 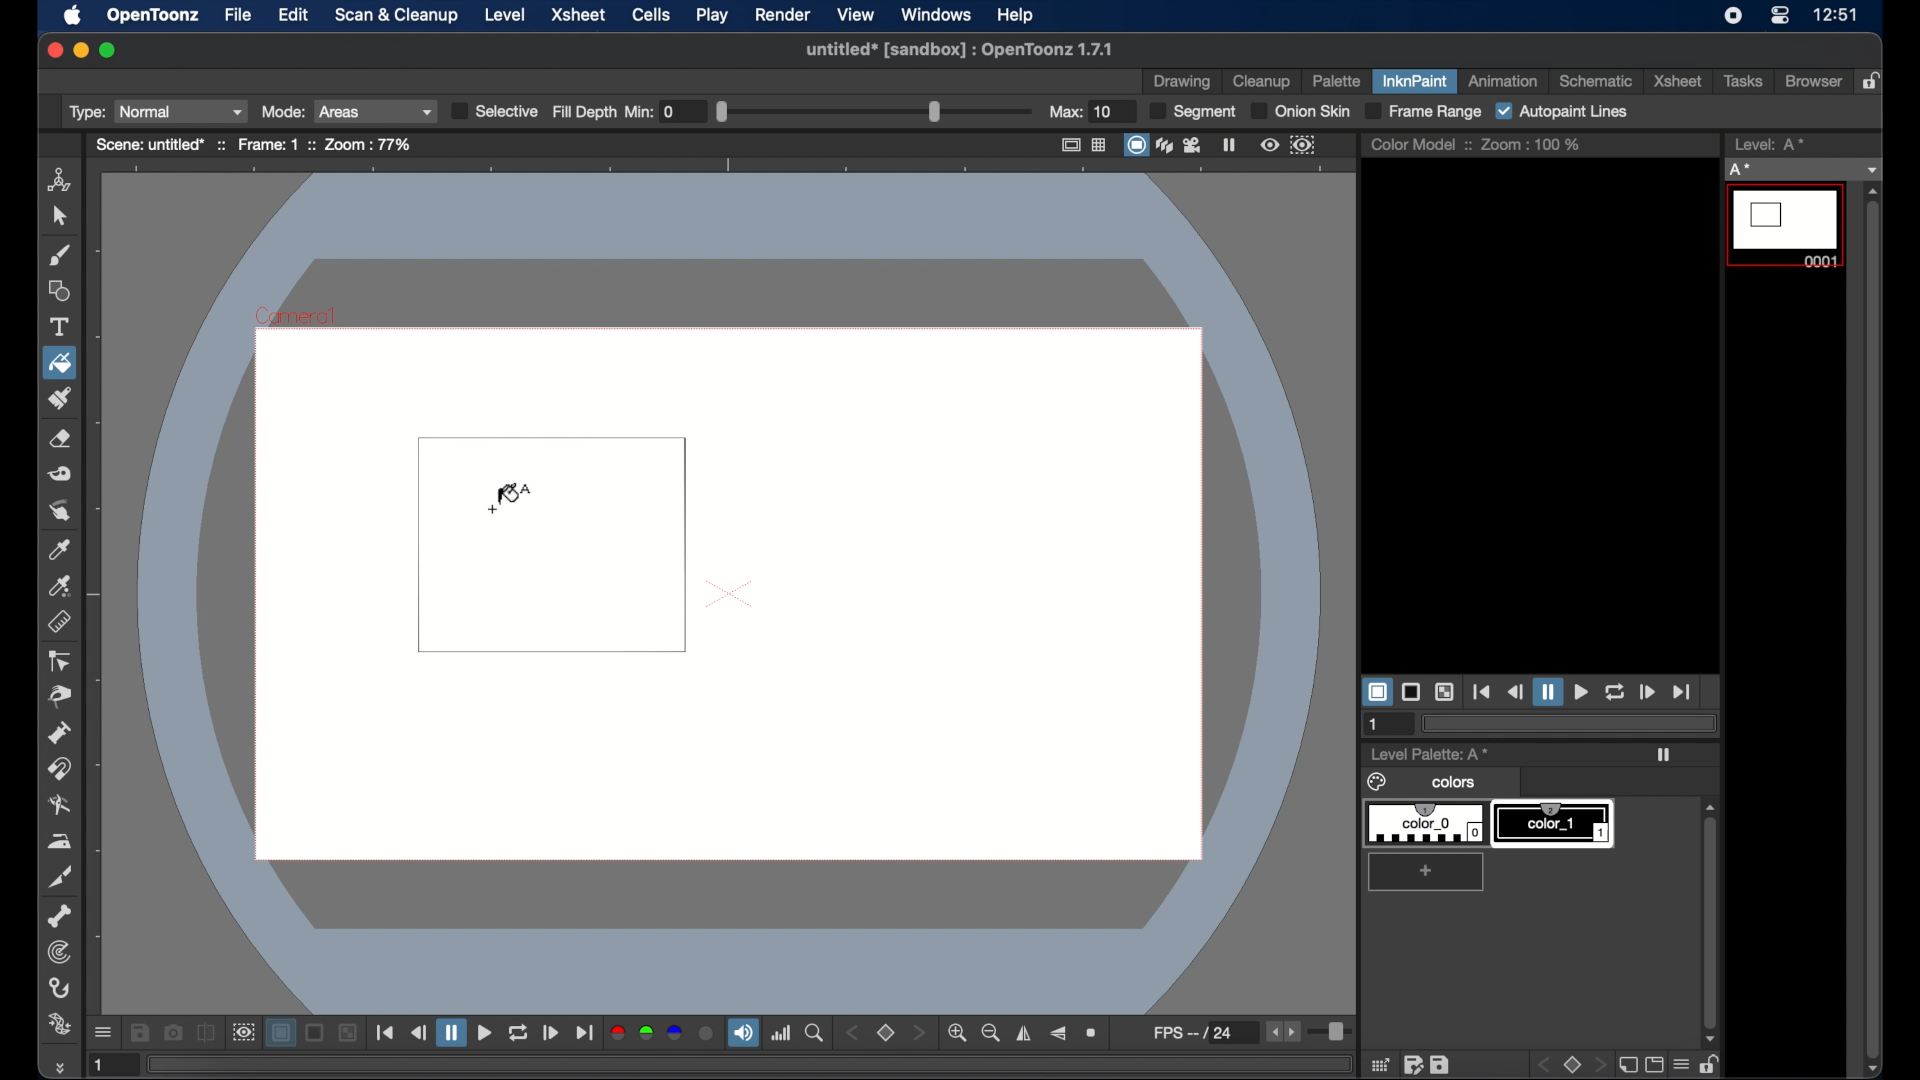 I want to click on minimize, so click(x=80, y=50).